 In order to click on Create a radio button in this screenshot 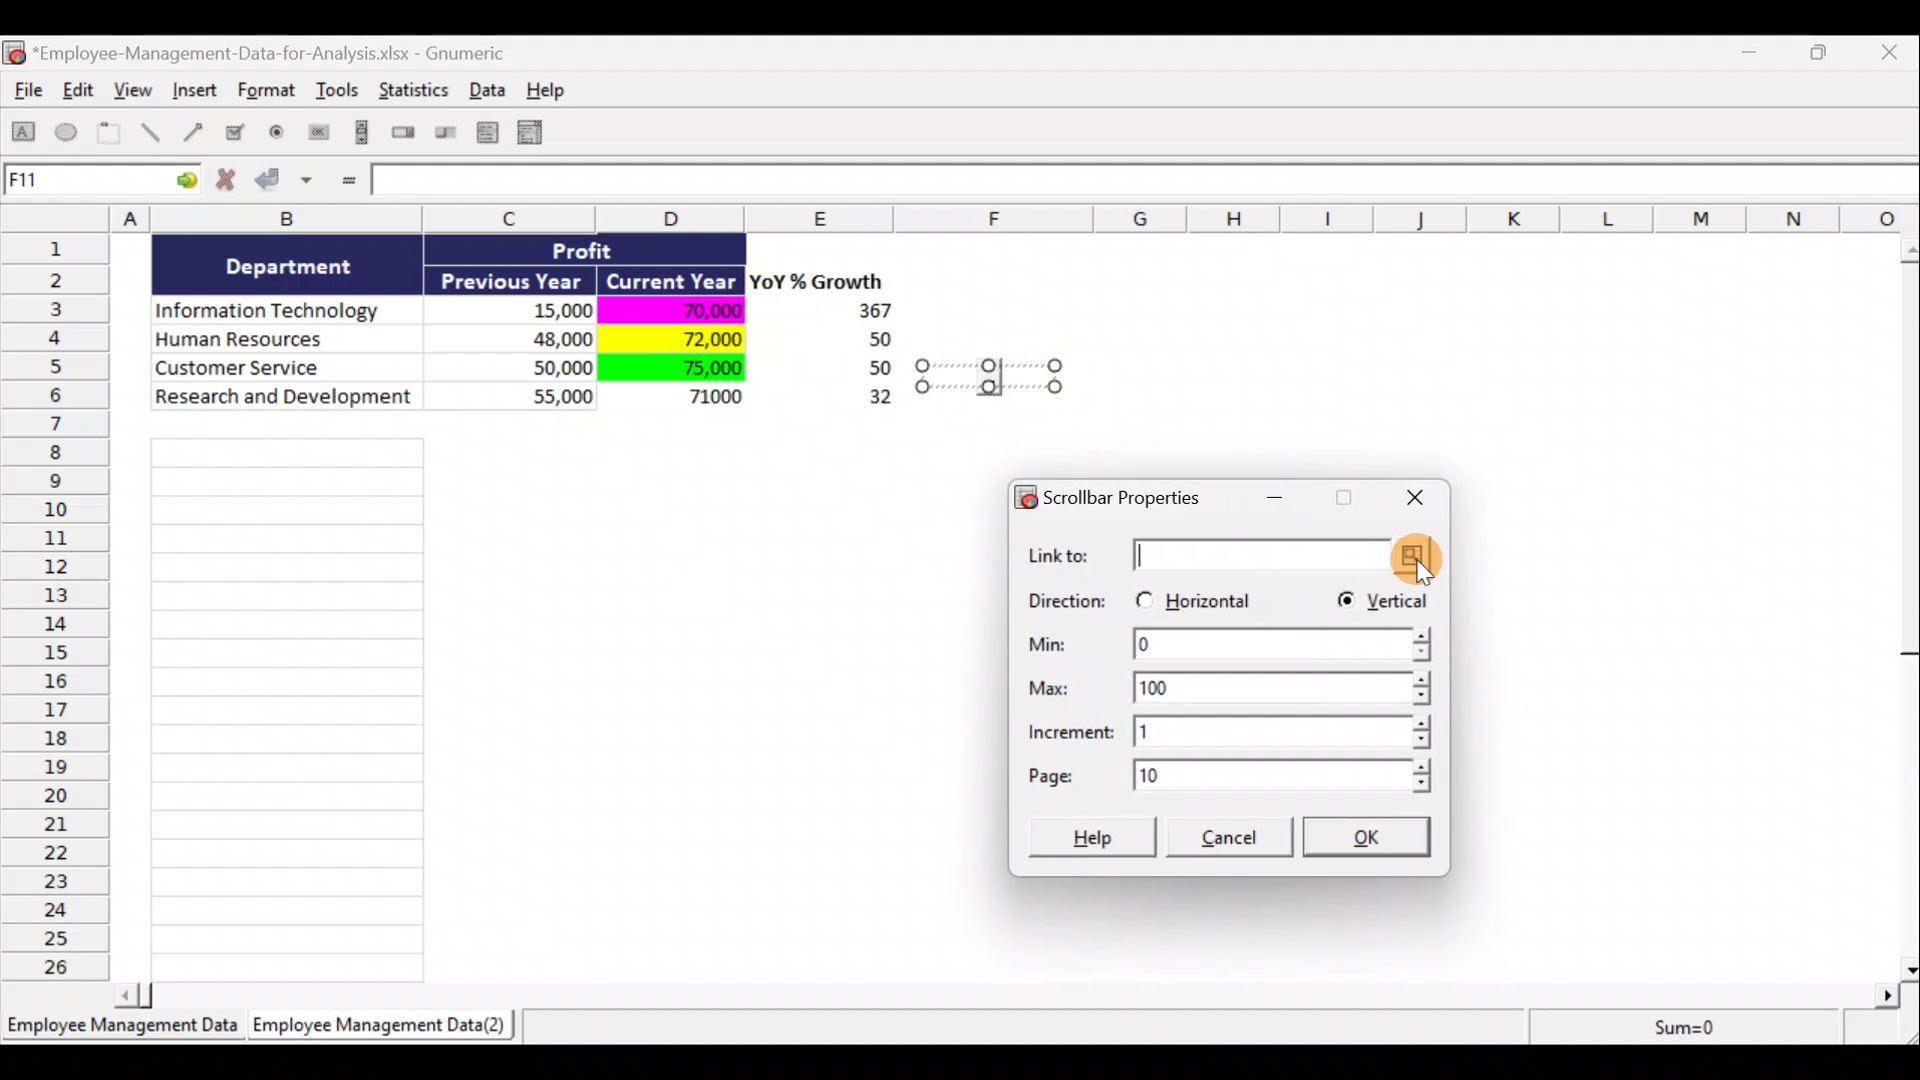, I will do `click(278, 135)`.